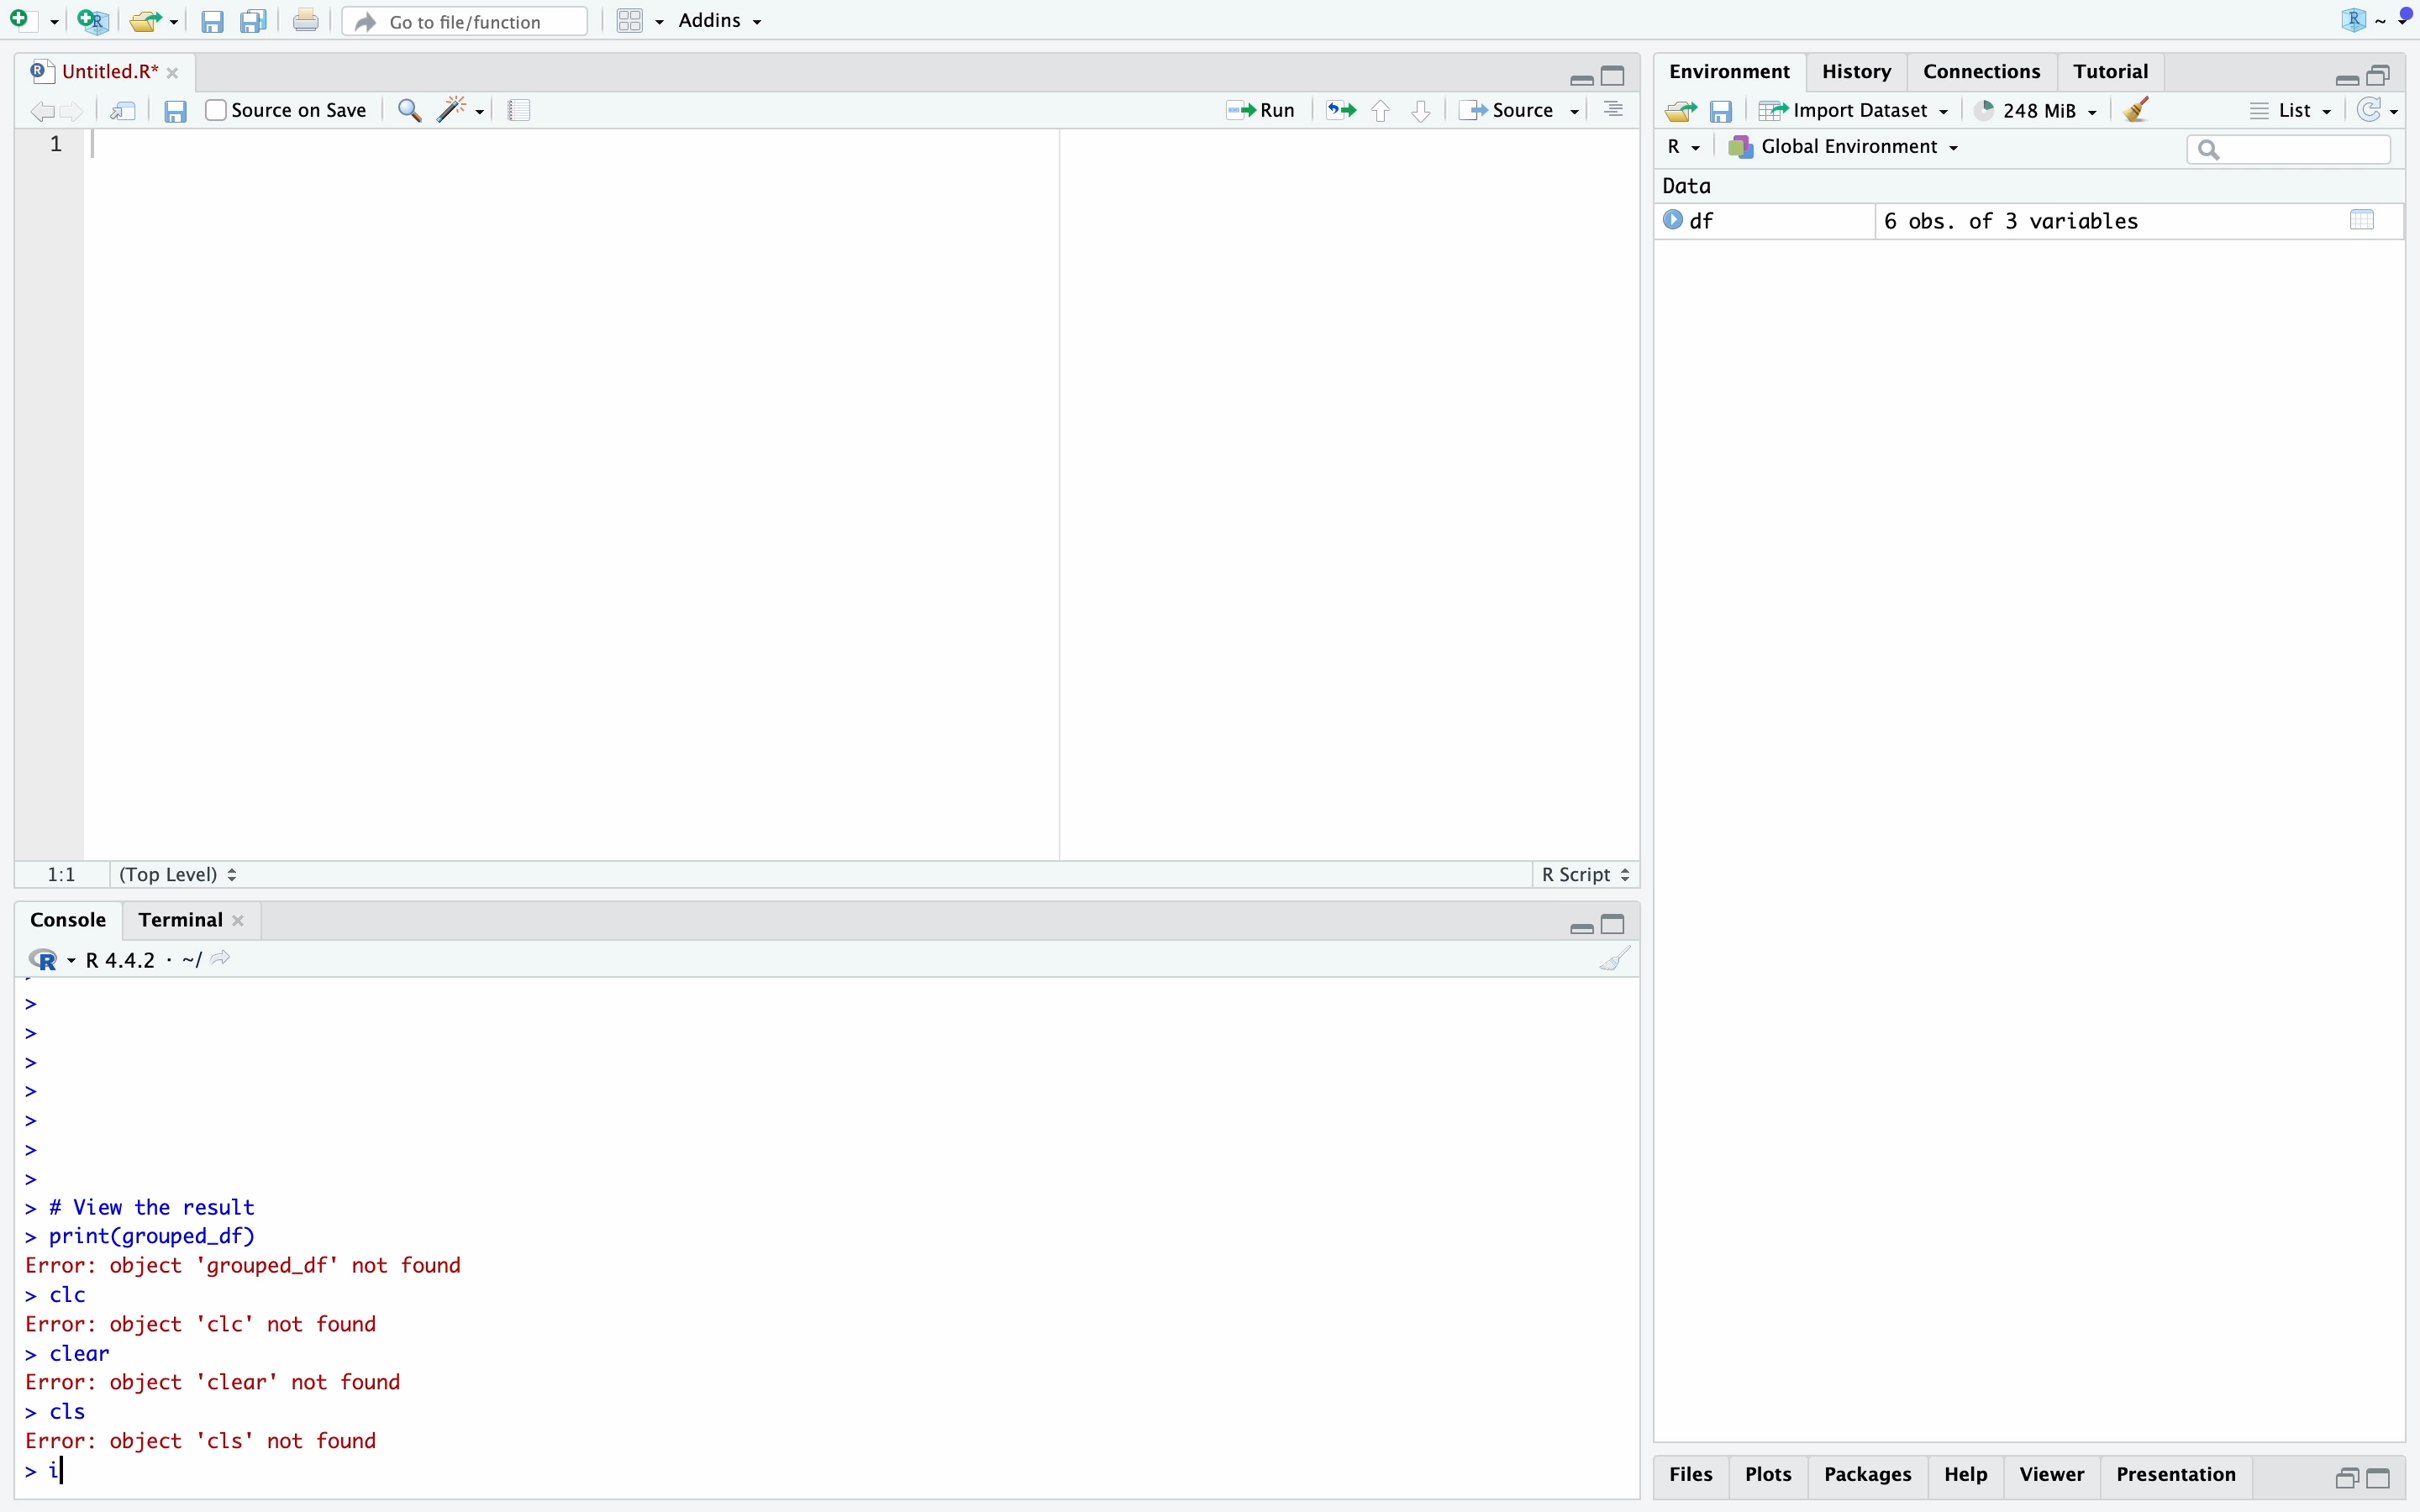  What do you see at coordinates (1578, 77) in the screenshot?
I see `Hide` at bounding box center [1578, 77].